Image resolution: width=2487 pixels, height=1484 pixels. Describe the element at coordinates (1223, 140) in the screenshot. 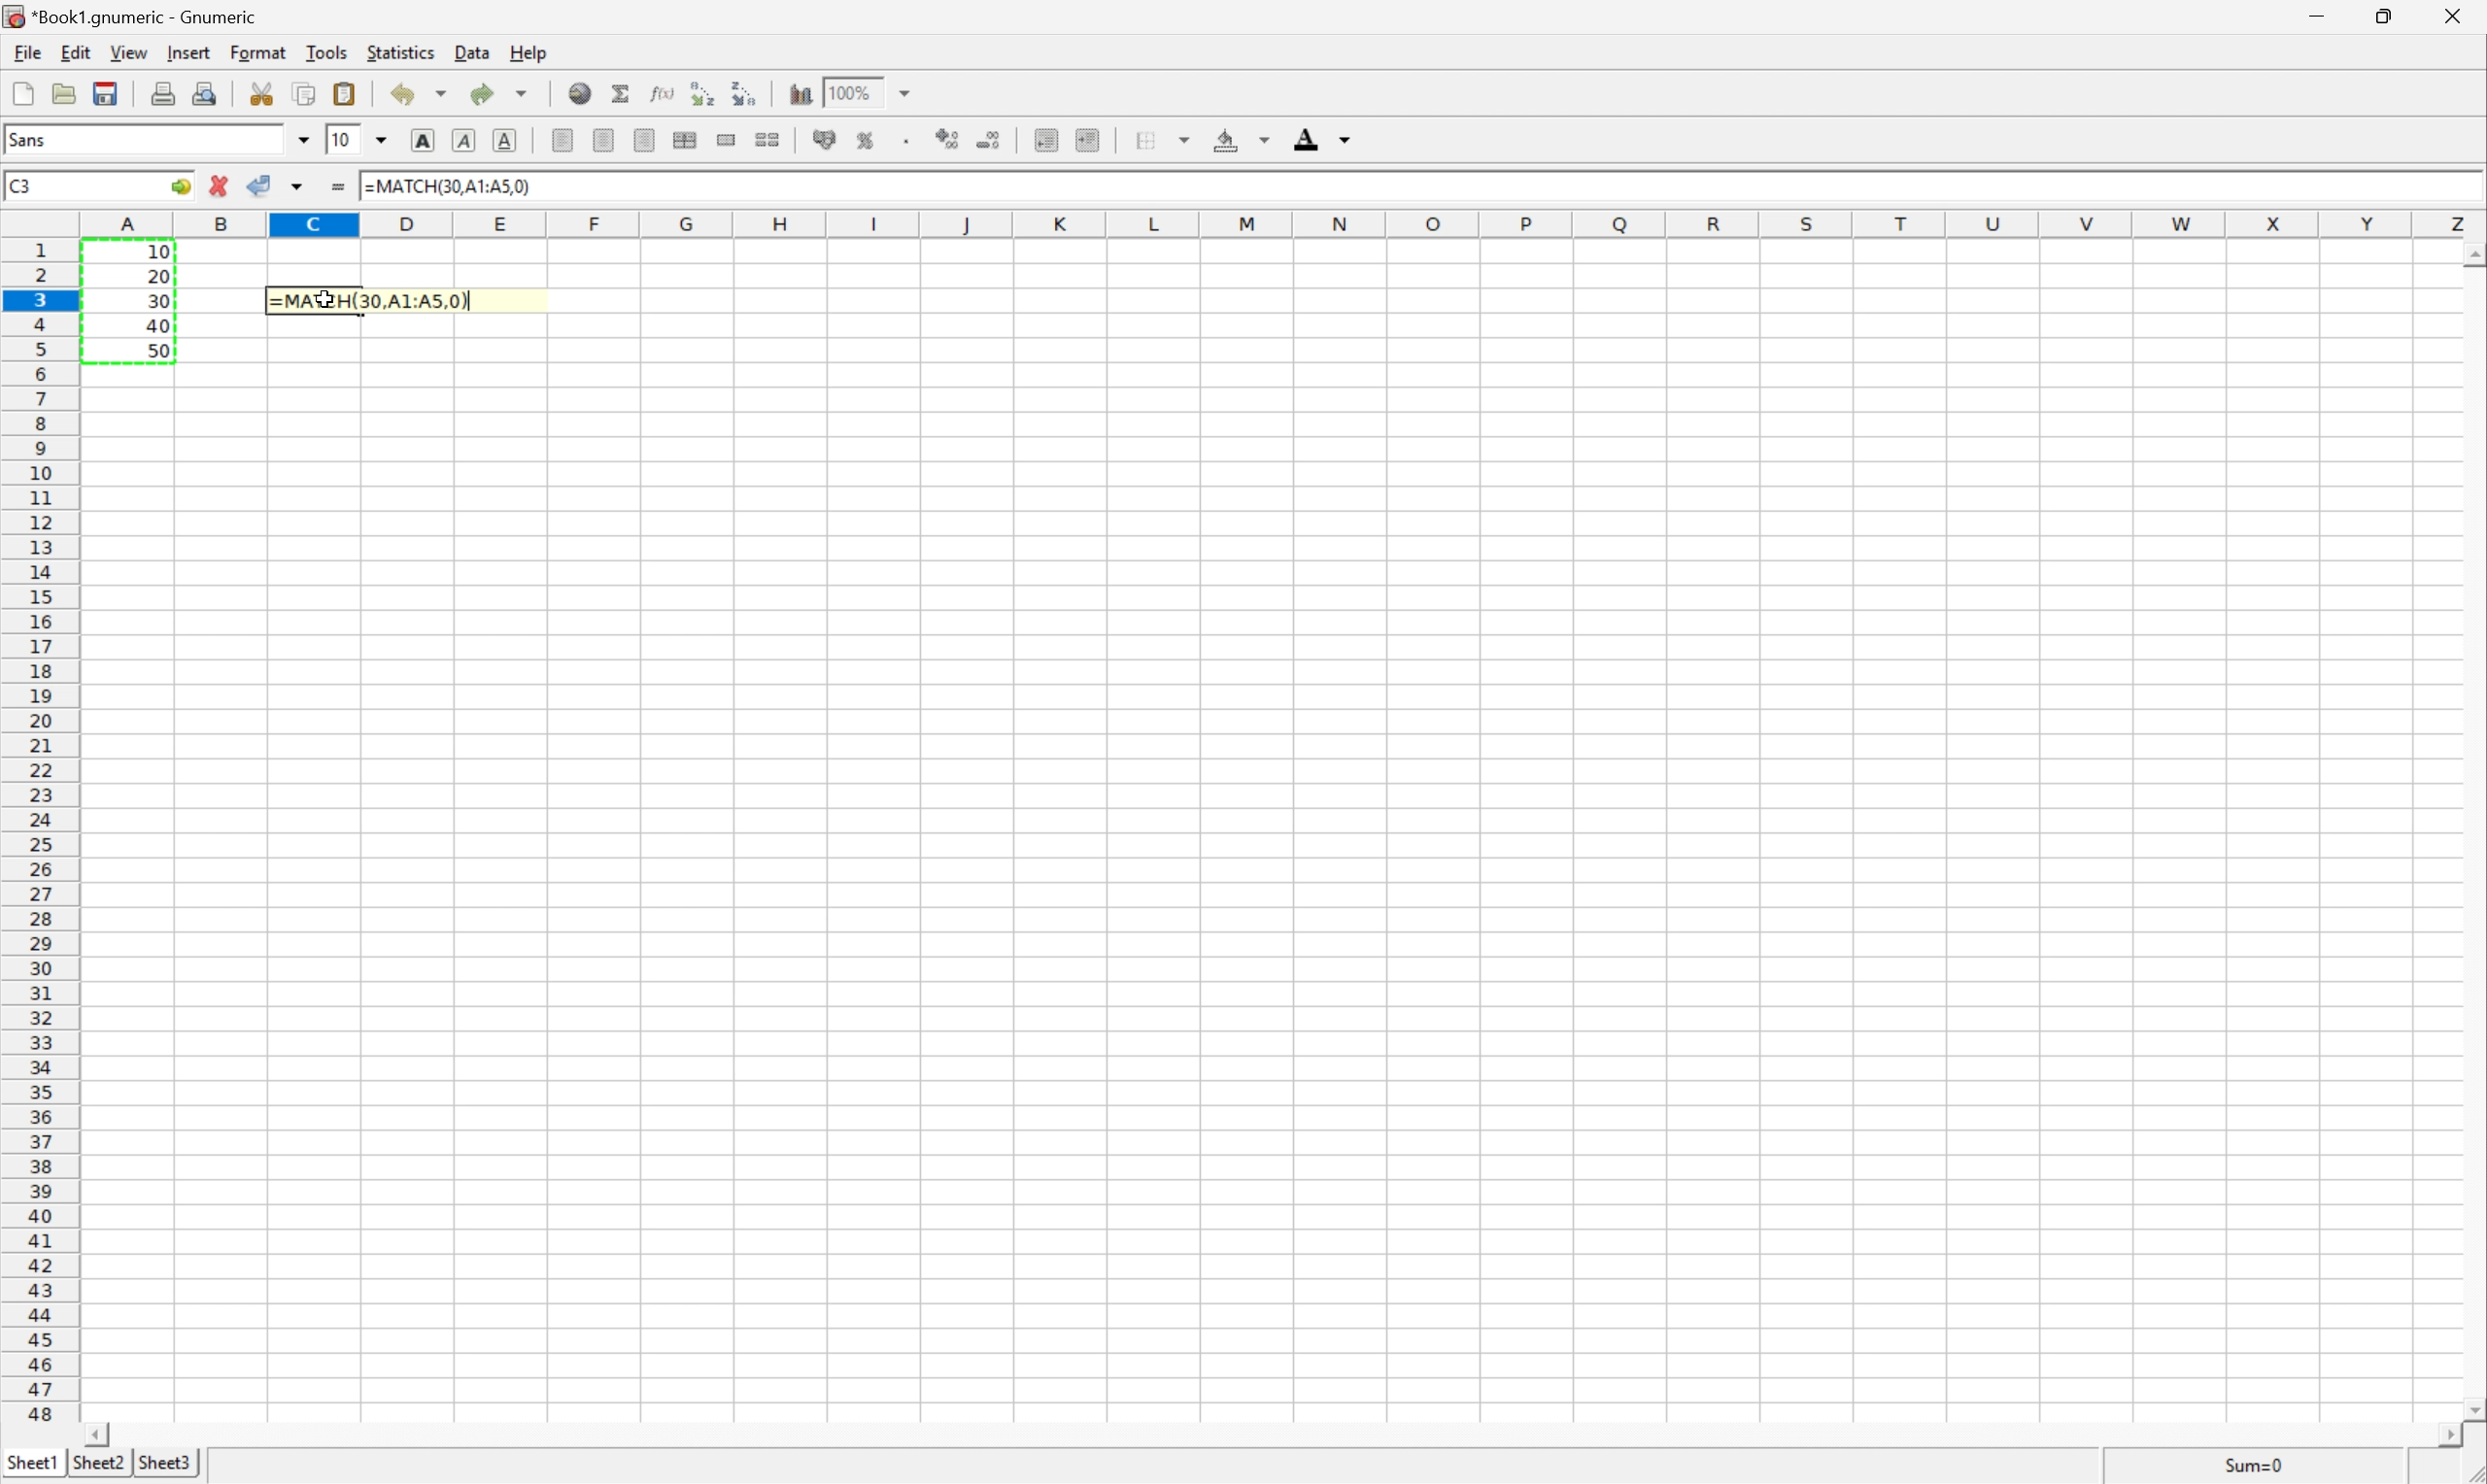

I see `Fill color` at that location.